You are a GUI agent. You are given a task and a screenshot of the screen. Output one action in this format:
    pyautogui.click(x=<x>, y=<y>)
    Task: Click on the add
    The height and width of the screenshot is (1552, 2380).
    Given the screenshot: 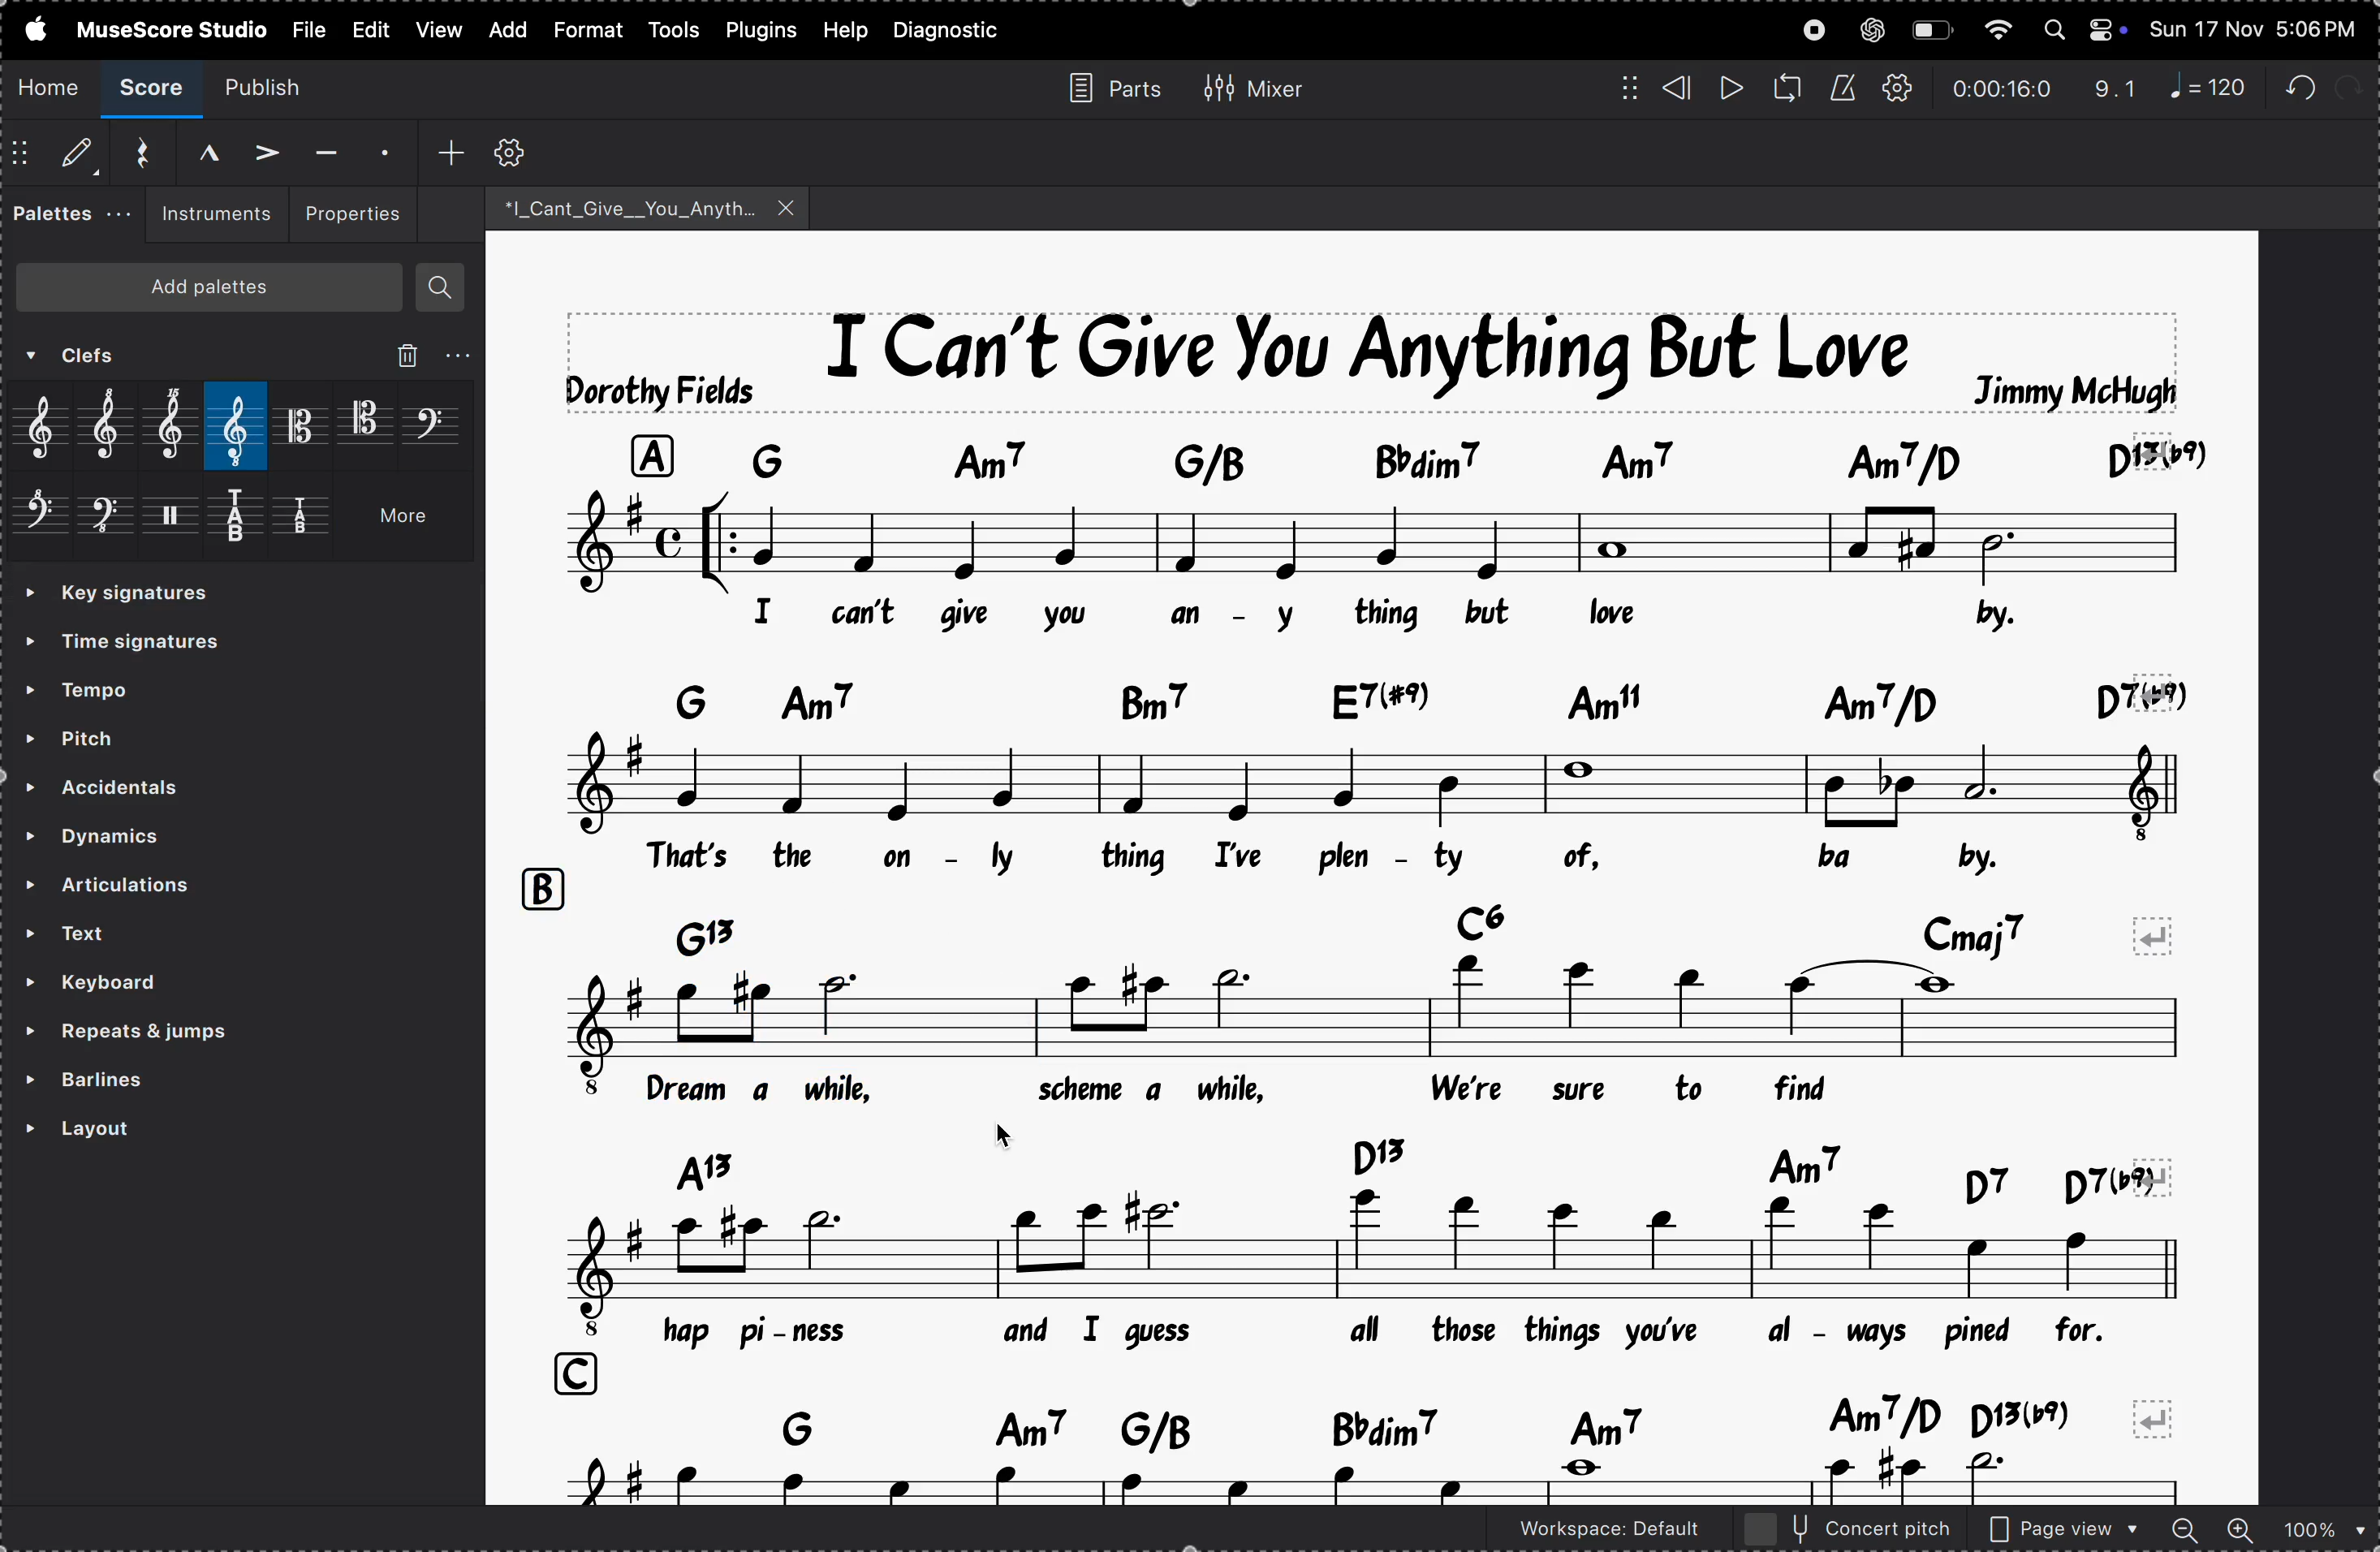 What is the action you would take?
    pyautogui.click(x=503, y=30)
    